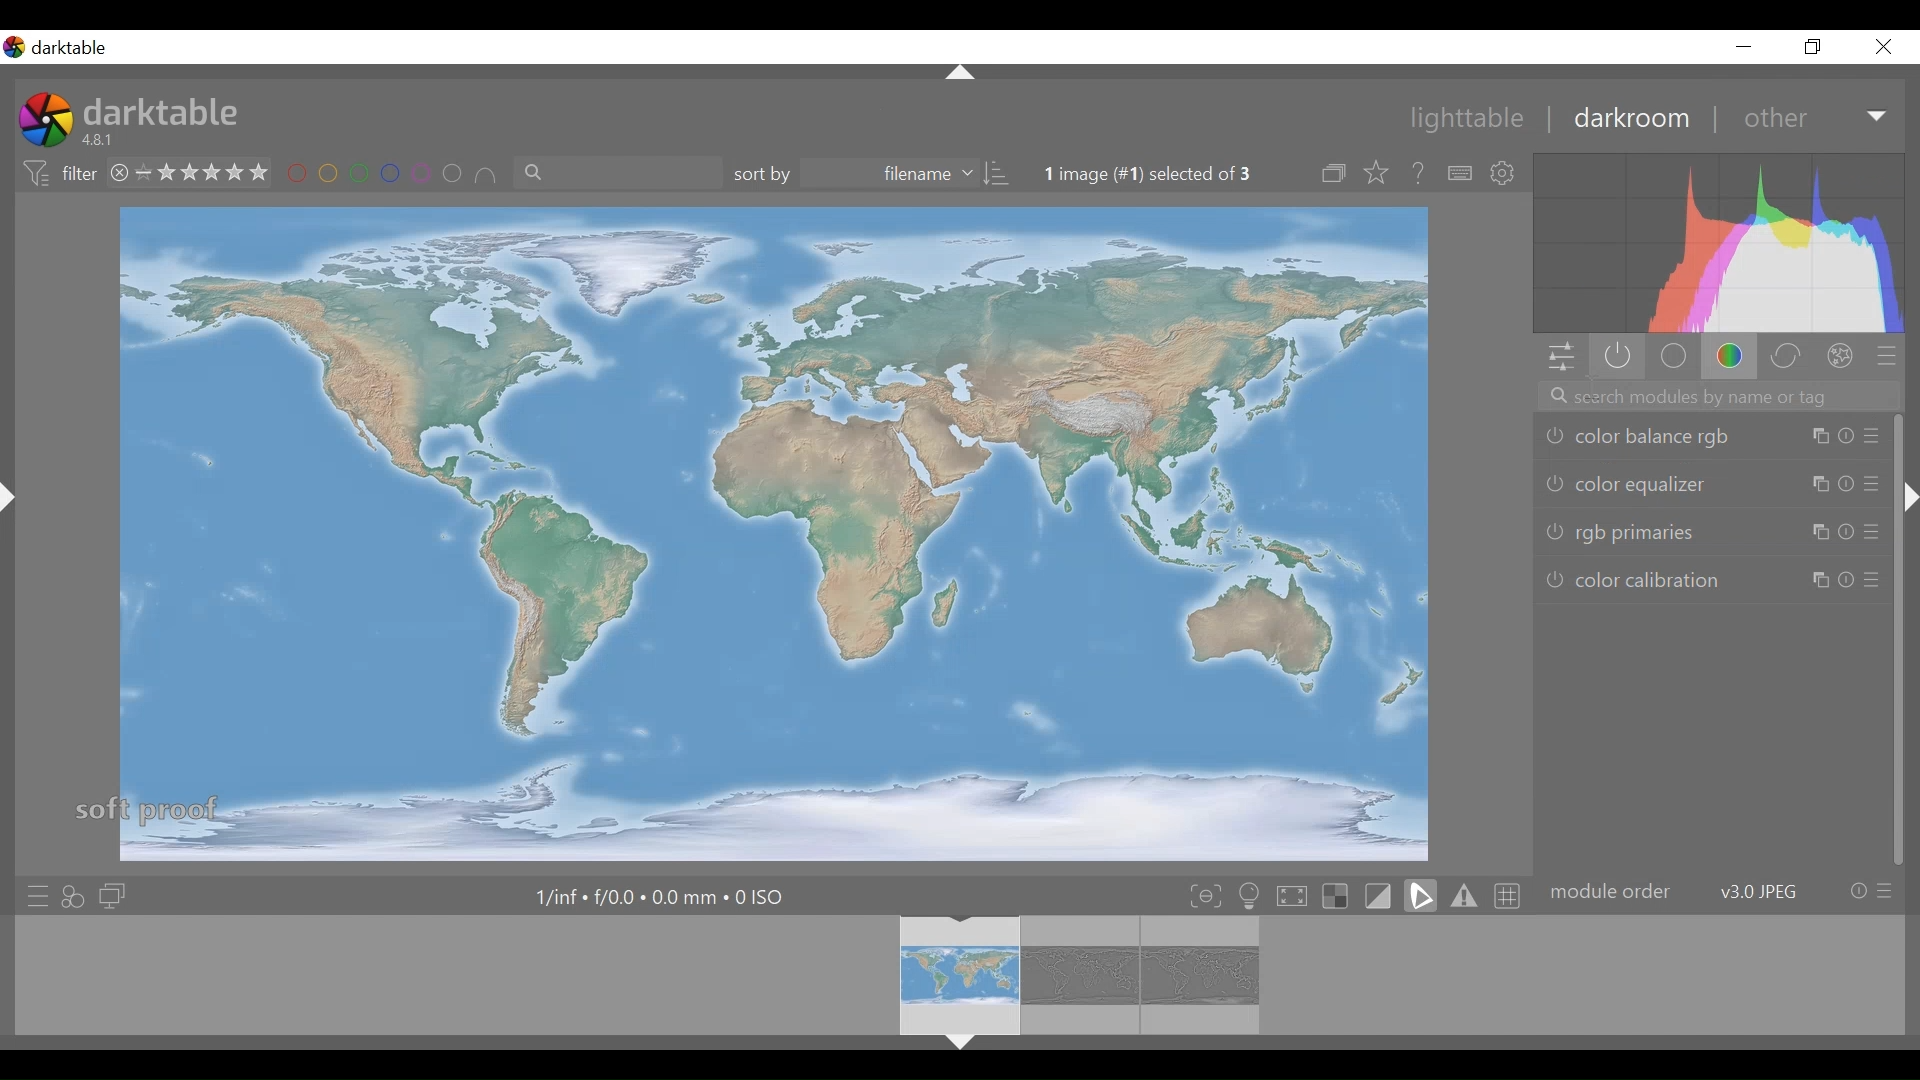 This screenshot has height=1080, width=1920. Describe the element at coordinates (1561, 357) in the screenshot. I see `quick acces panel` at that location.